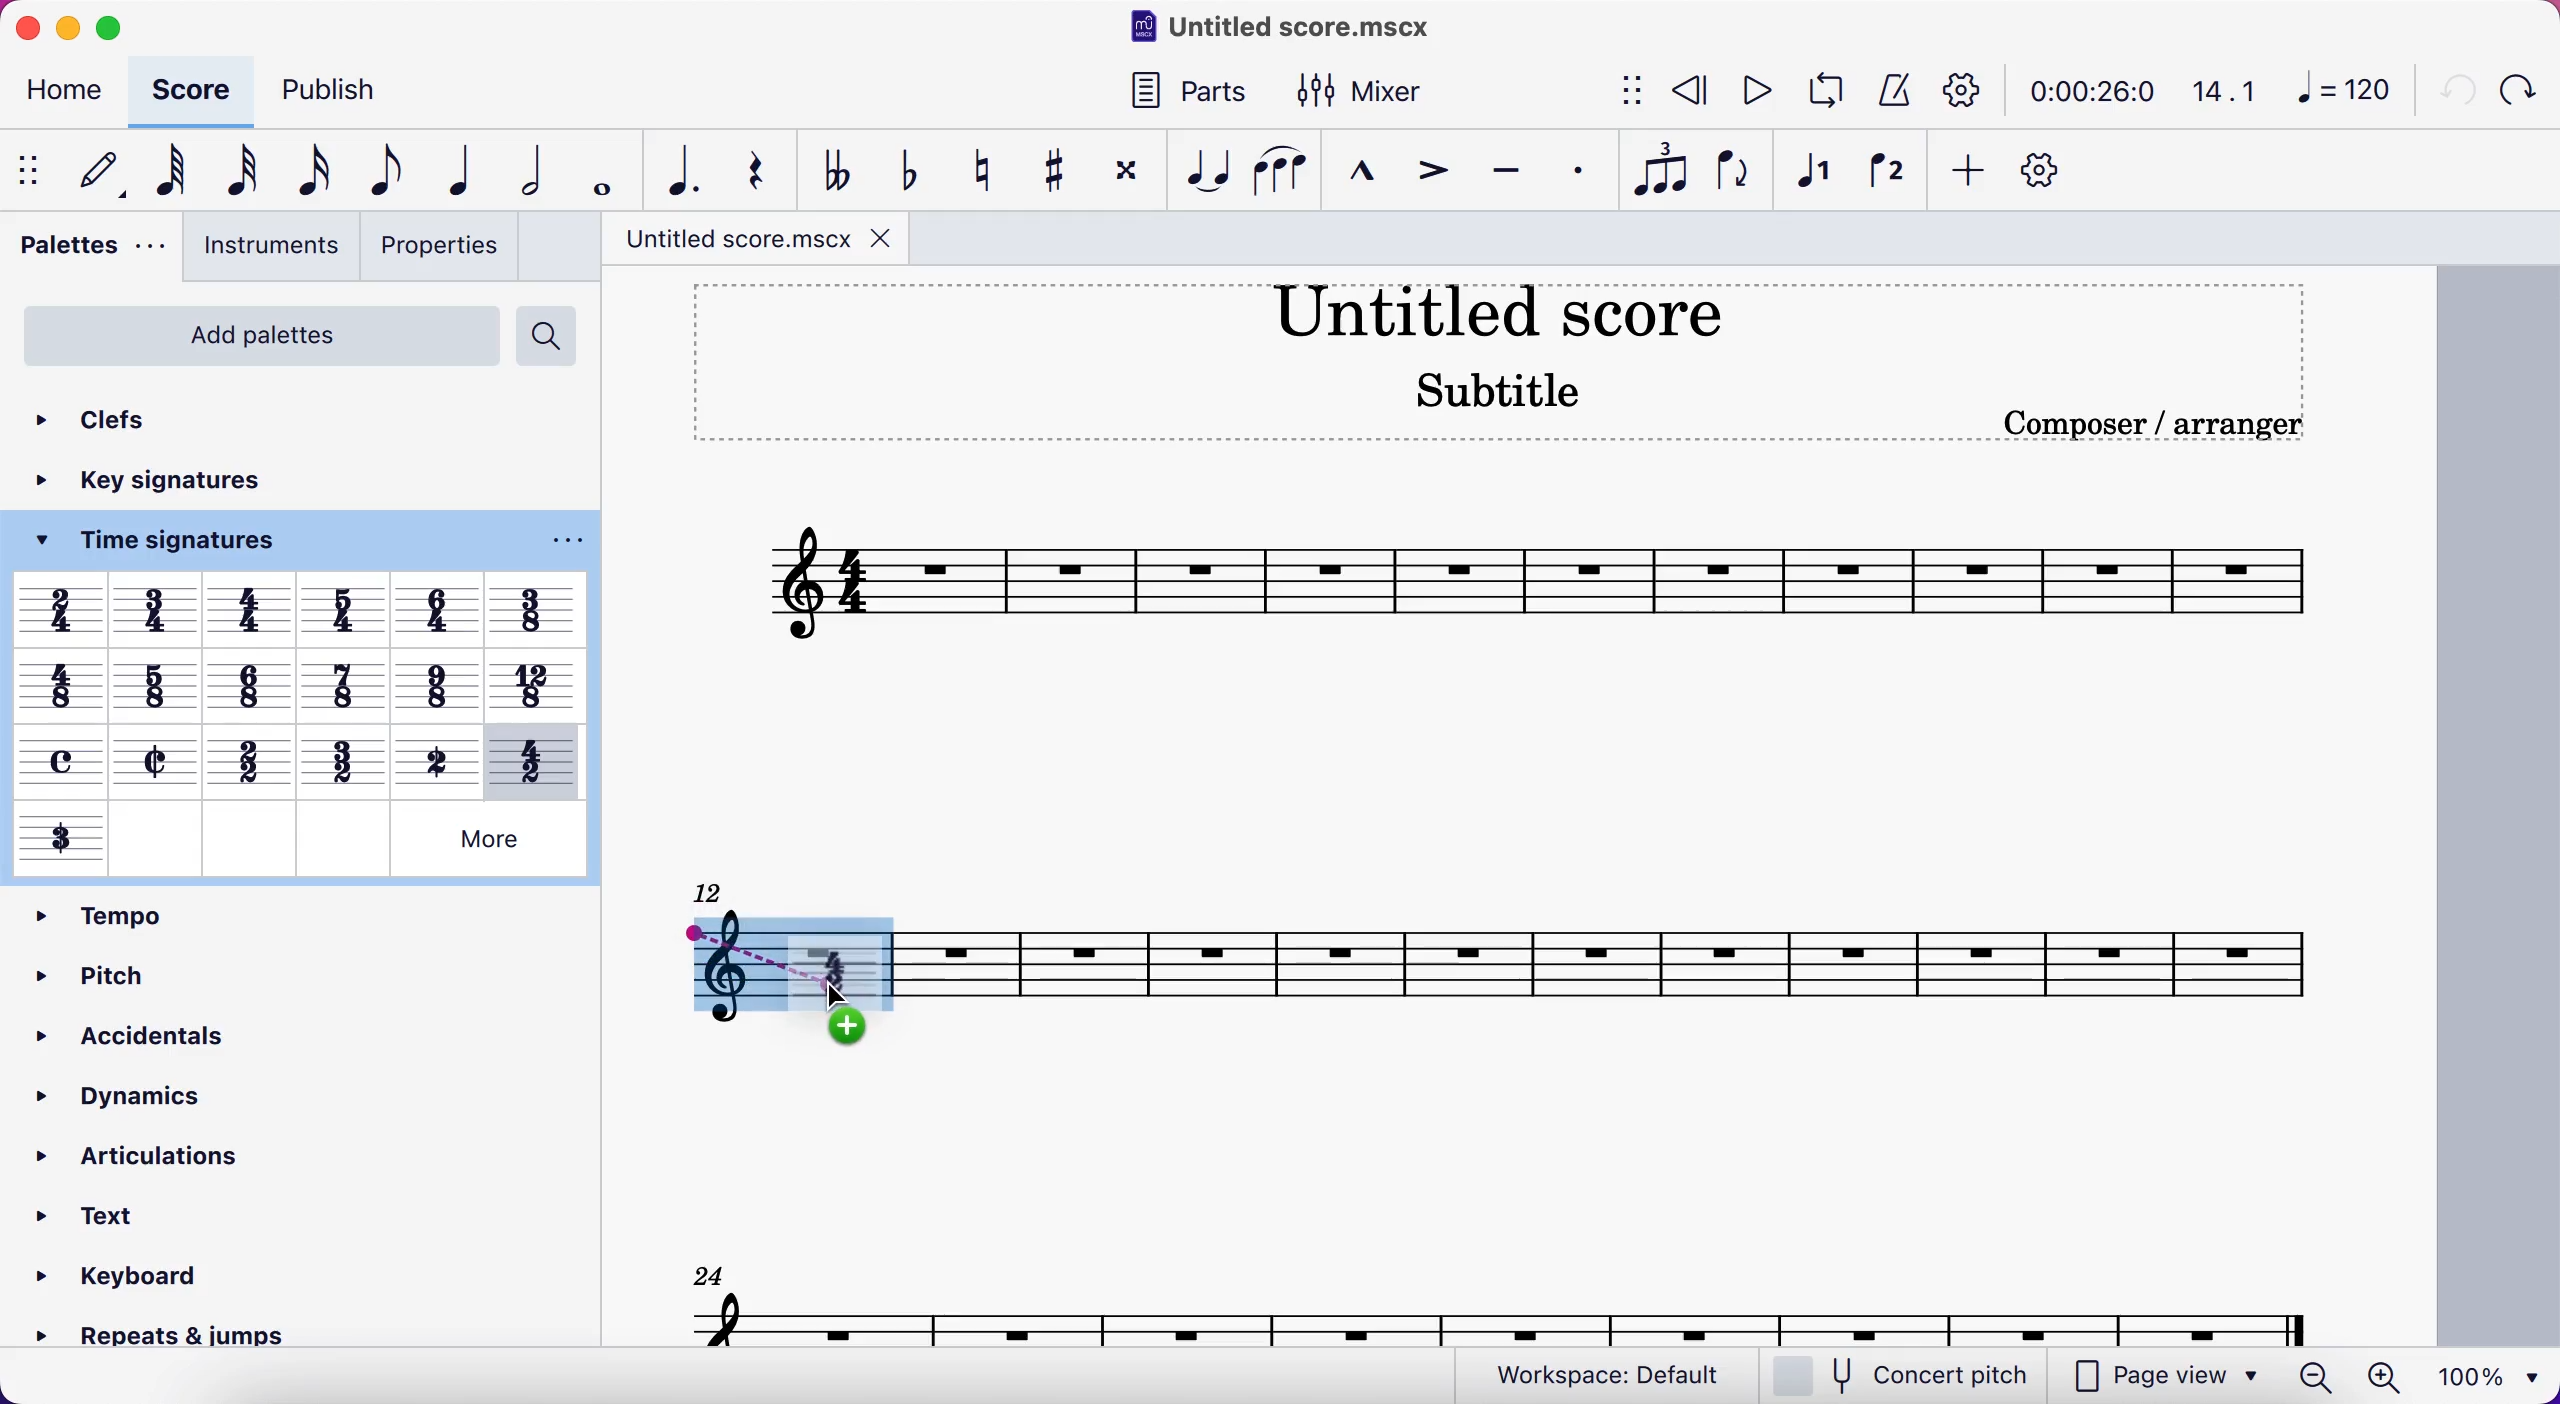 This screenshot has width=2560, height=1404. What do you see at coordinates (32, 168) in the screenshot?
I see `show/hide` at bounding box center [32, 168].